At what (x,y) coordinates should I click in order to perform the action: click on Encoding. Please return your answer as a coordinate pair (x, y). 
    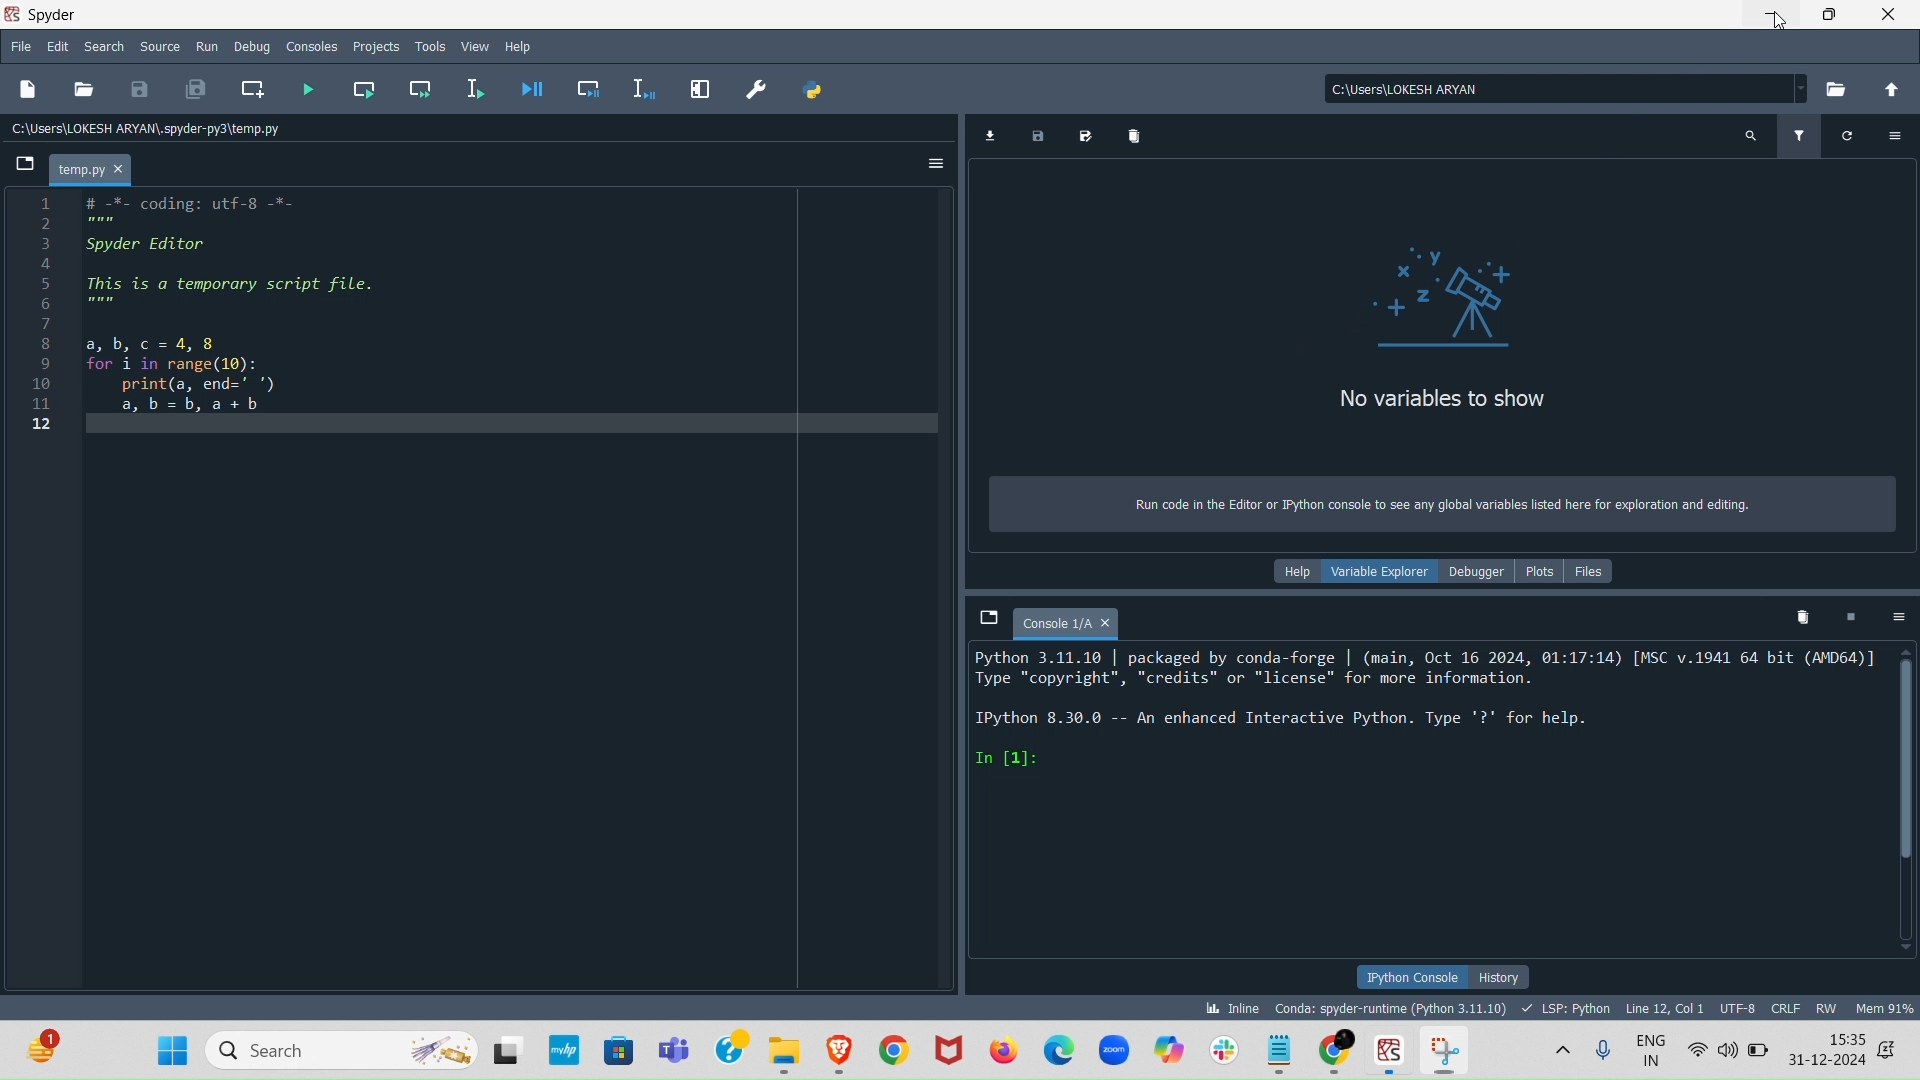
    Looking at the image, I should click on (1739, 1007).